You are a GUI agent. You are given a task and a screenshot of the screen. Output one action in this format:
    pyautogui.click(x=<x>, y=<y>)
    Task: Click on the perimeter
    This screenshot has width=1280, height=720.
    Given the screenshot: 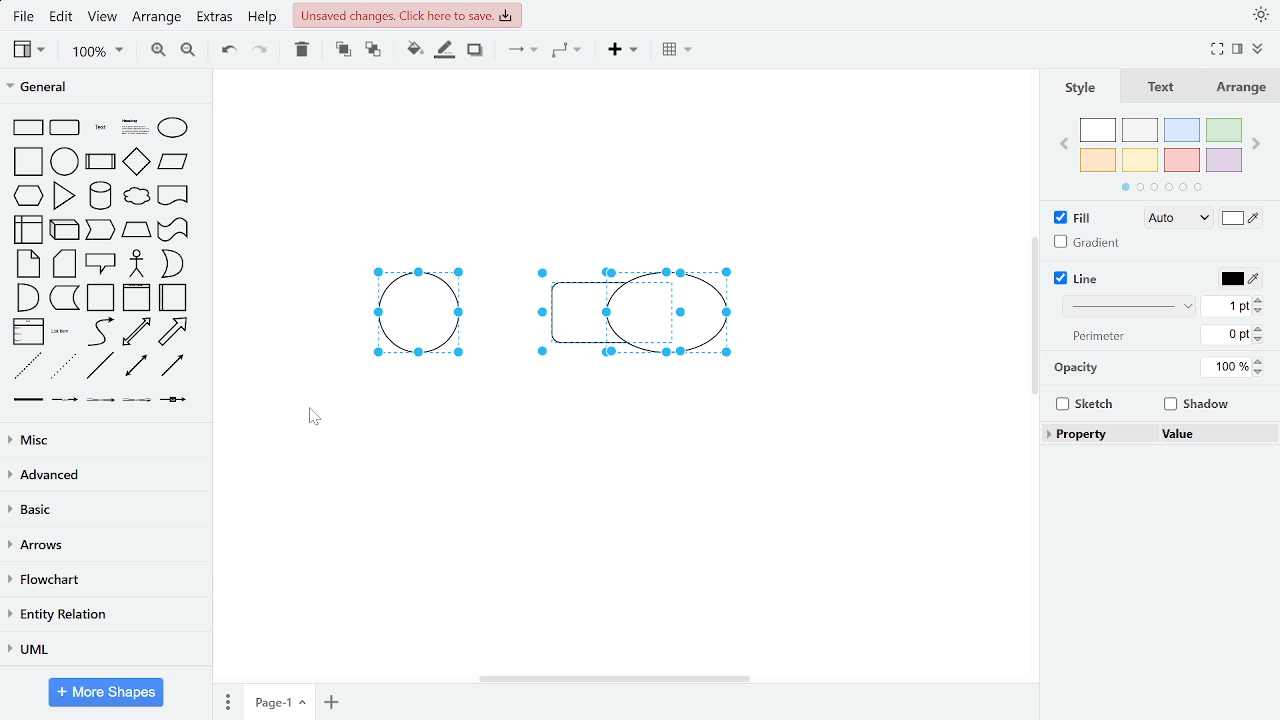 What is the action you would take?
    pyautogui.click(x=1100, y=337)
    